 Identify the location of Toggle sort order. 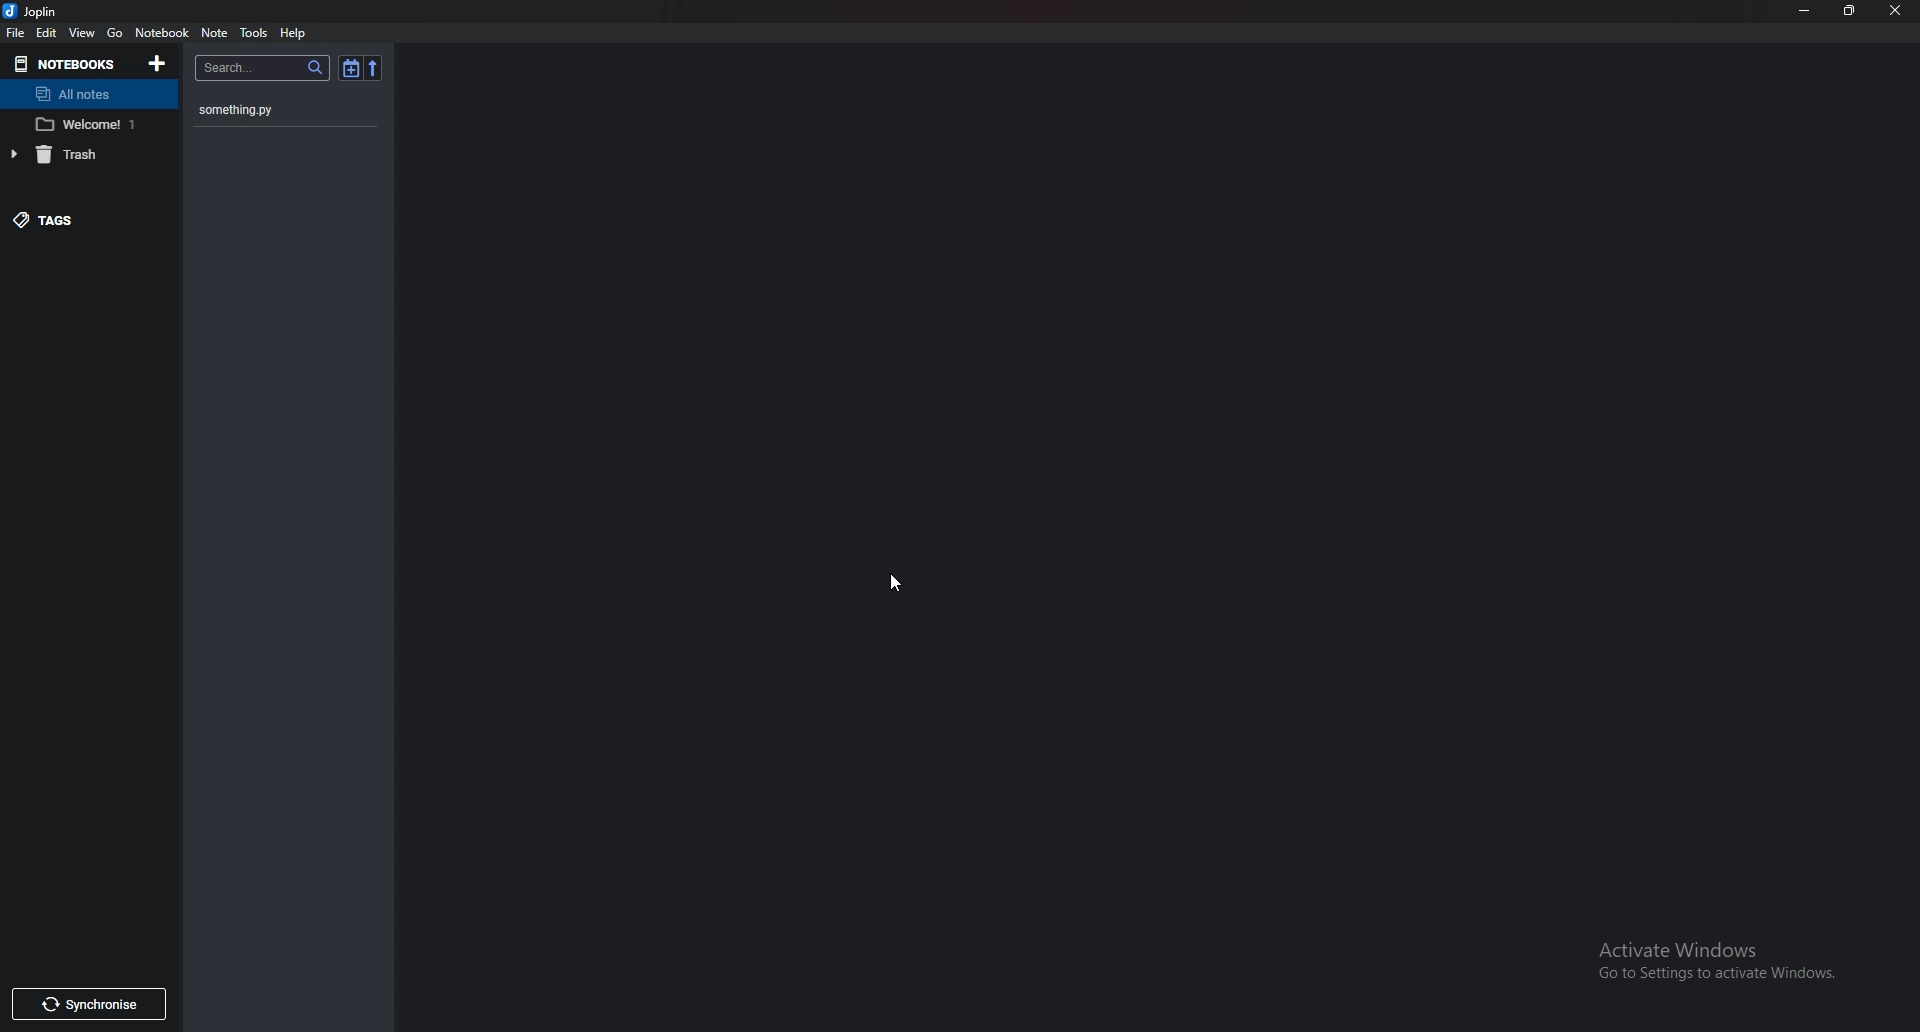
(349, 67).